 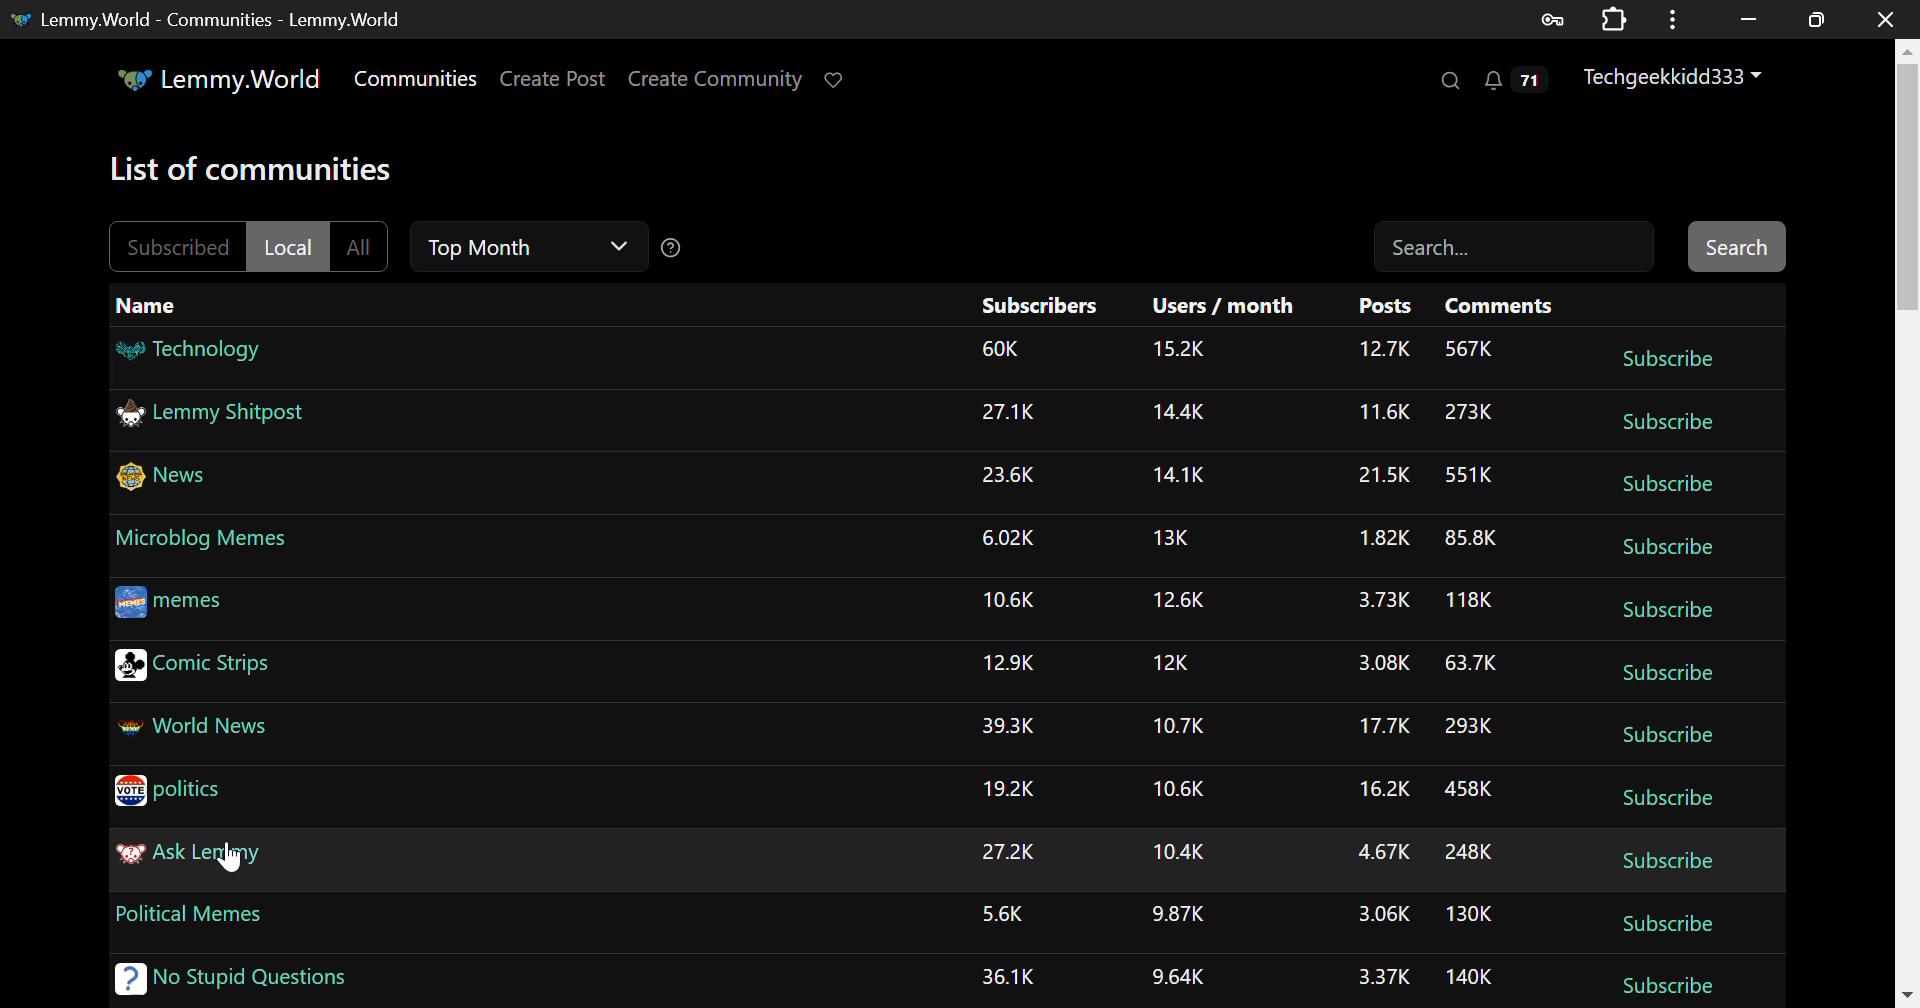 What do you see at coordinates (1178, 914) in the screenshot?
I see `Amount` at bounding box center [1178, 914].